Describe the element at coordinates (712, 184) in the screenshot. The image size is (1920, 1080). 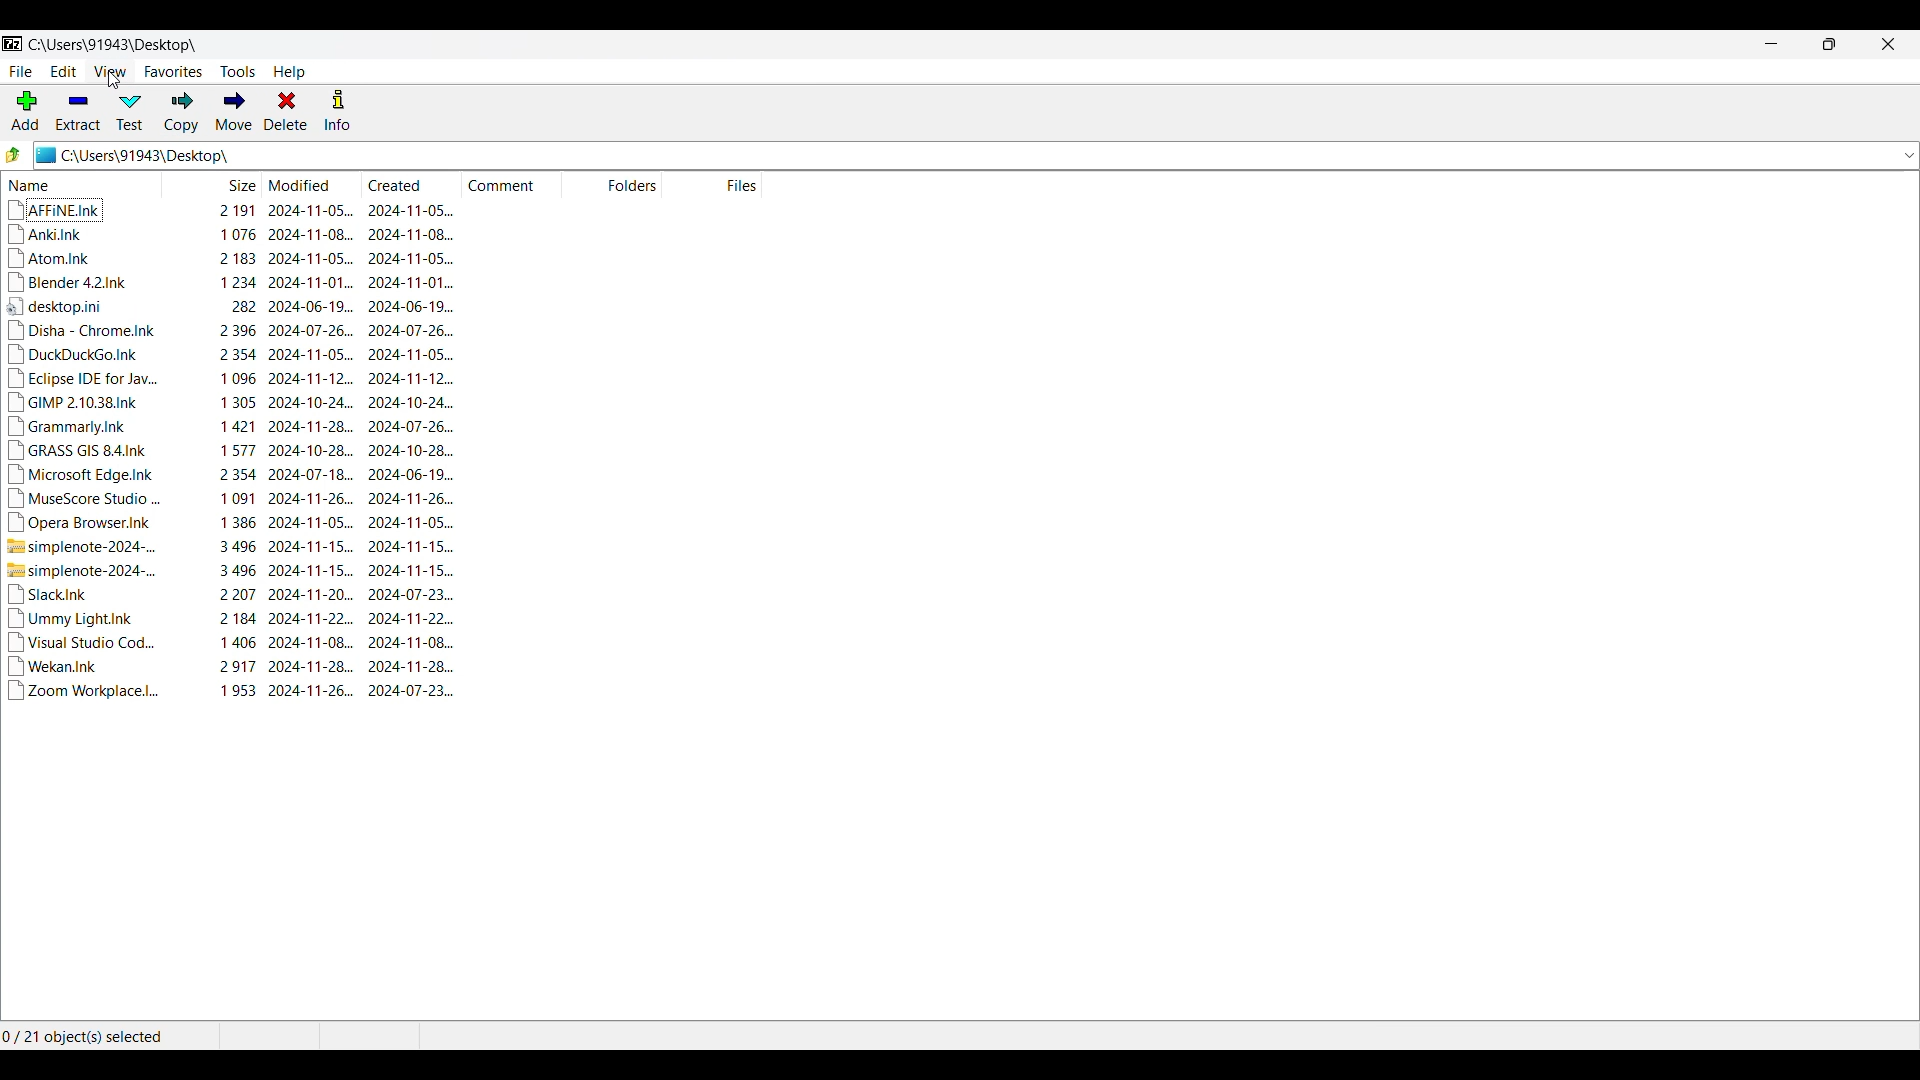
I see `Files` at that location.